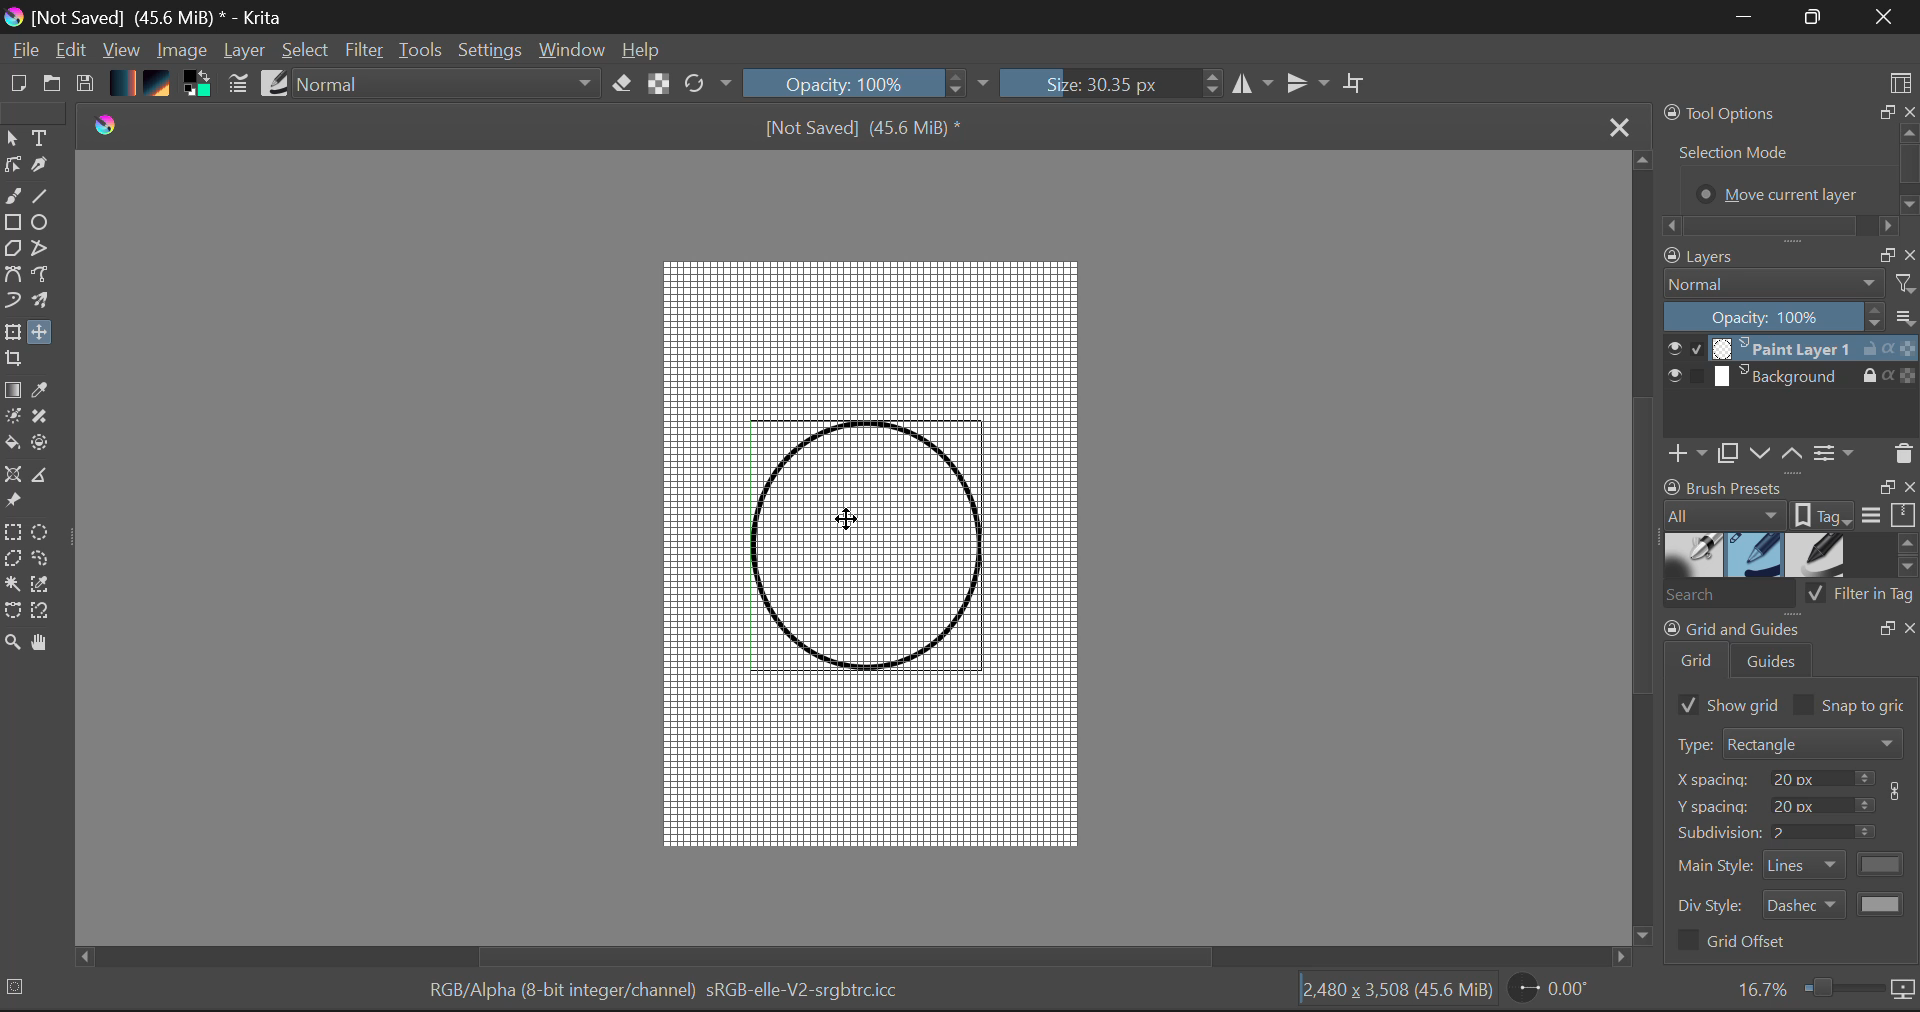 This screenshot has height=1012, width=1920. Describe the element at coordinates (1642, 549) in the screenshot. I see `Scroll Bar` at that location.